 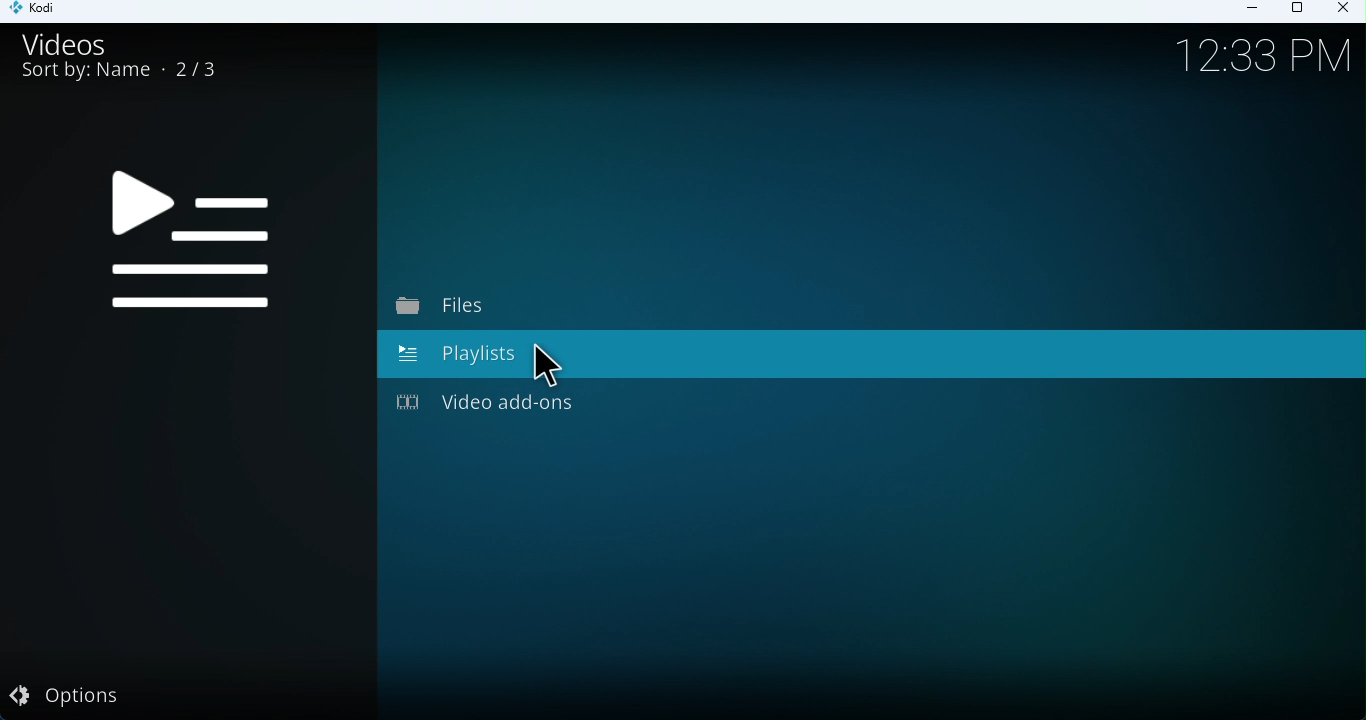 I want to click on Cursor, so click(x=548, y=371).